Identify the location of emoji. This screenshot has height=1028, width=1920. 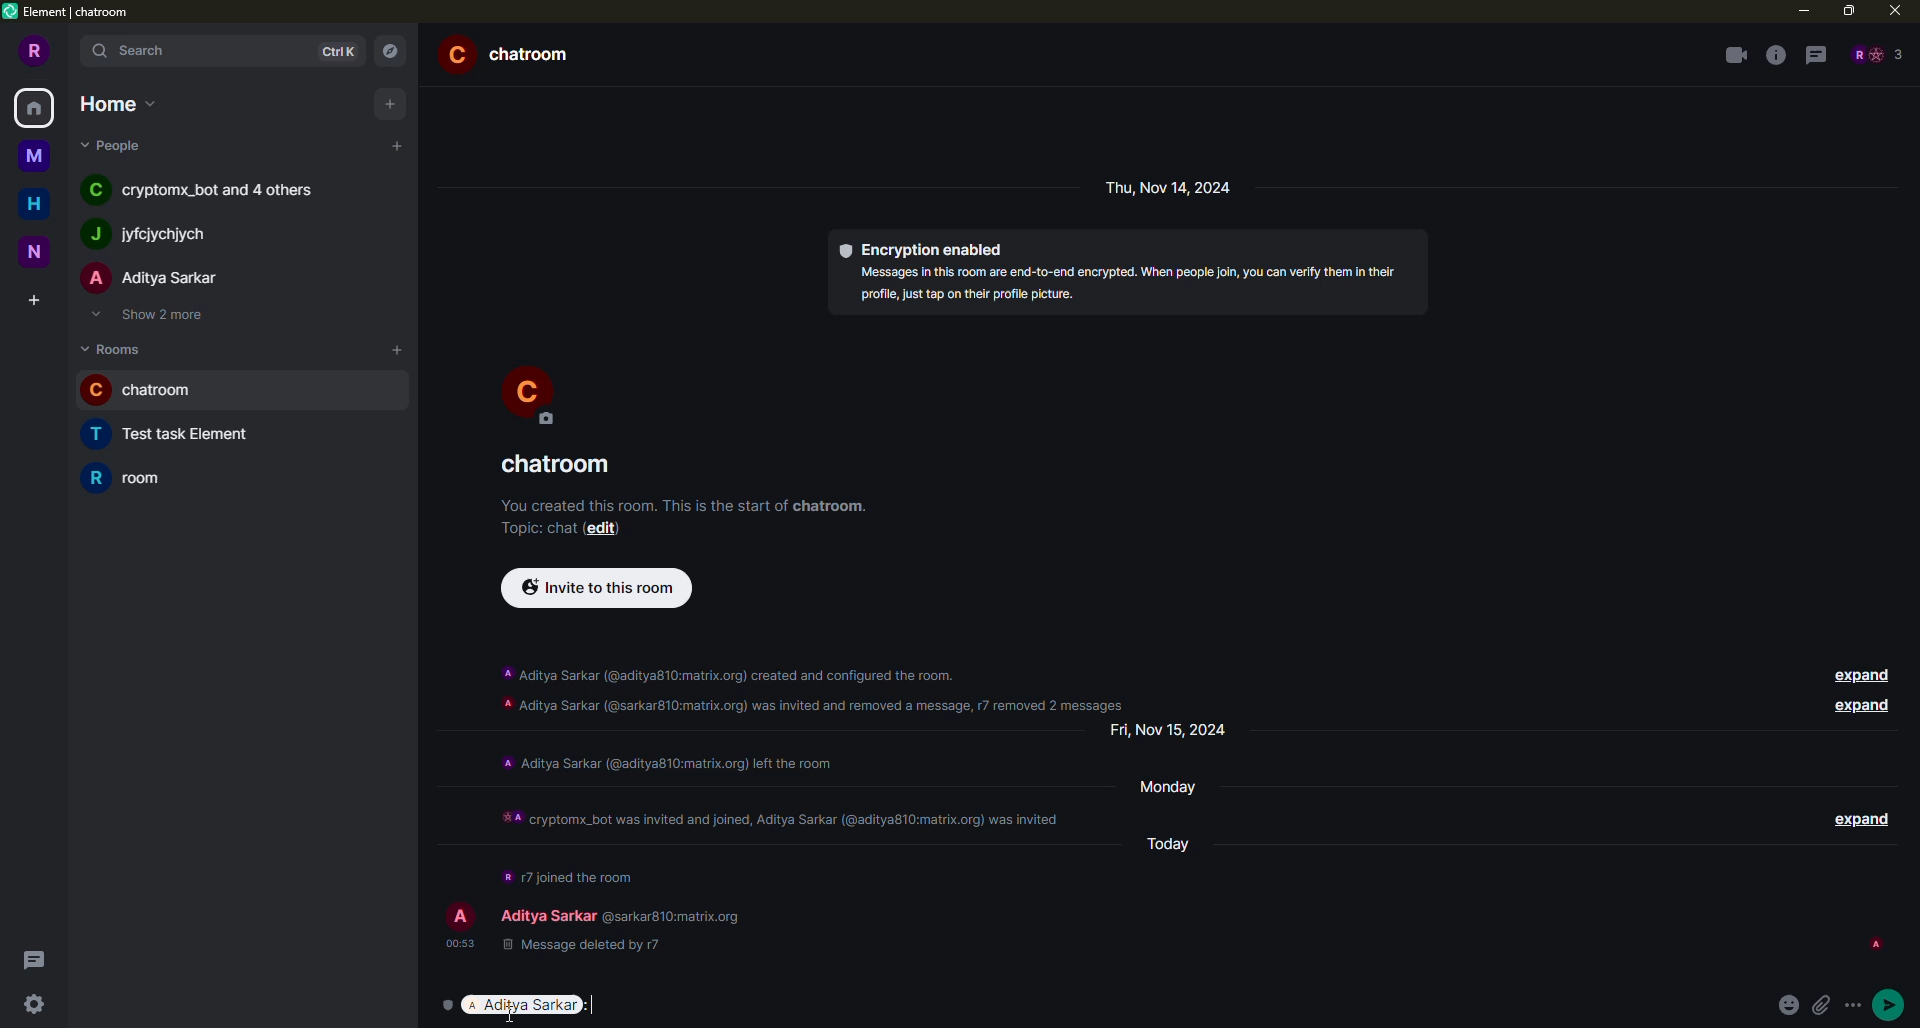
(1790, 1005).